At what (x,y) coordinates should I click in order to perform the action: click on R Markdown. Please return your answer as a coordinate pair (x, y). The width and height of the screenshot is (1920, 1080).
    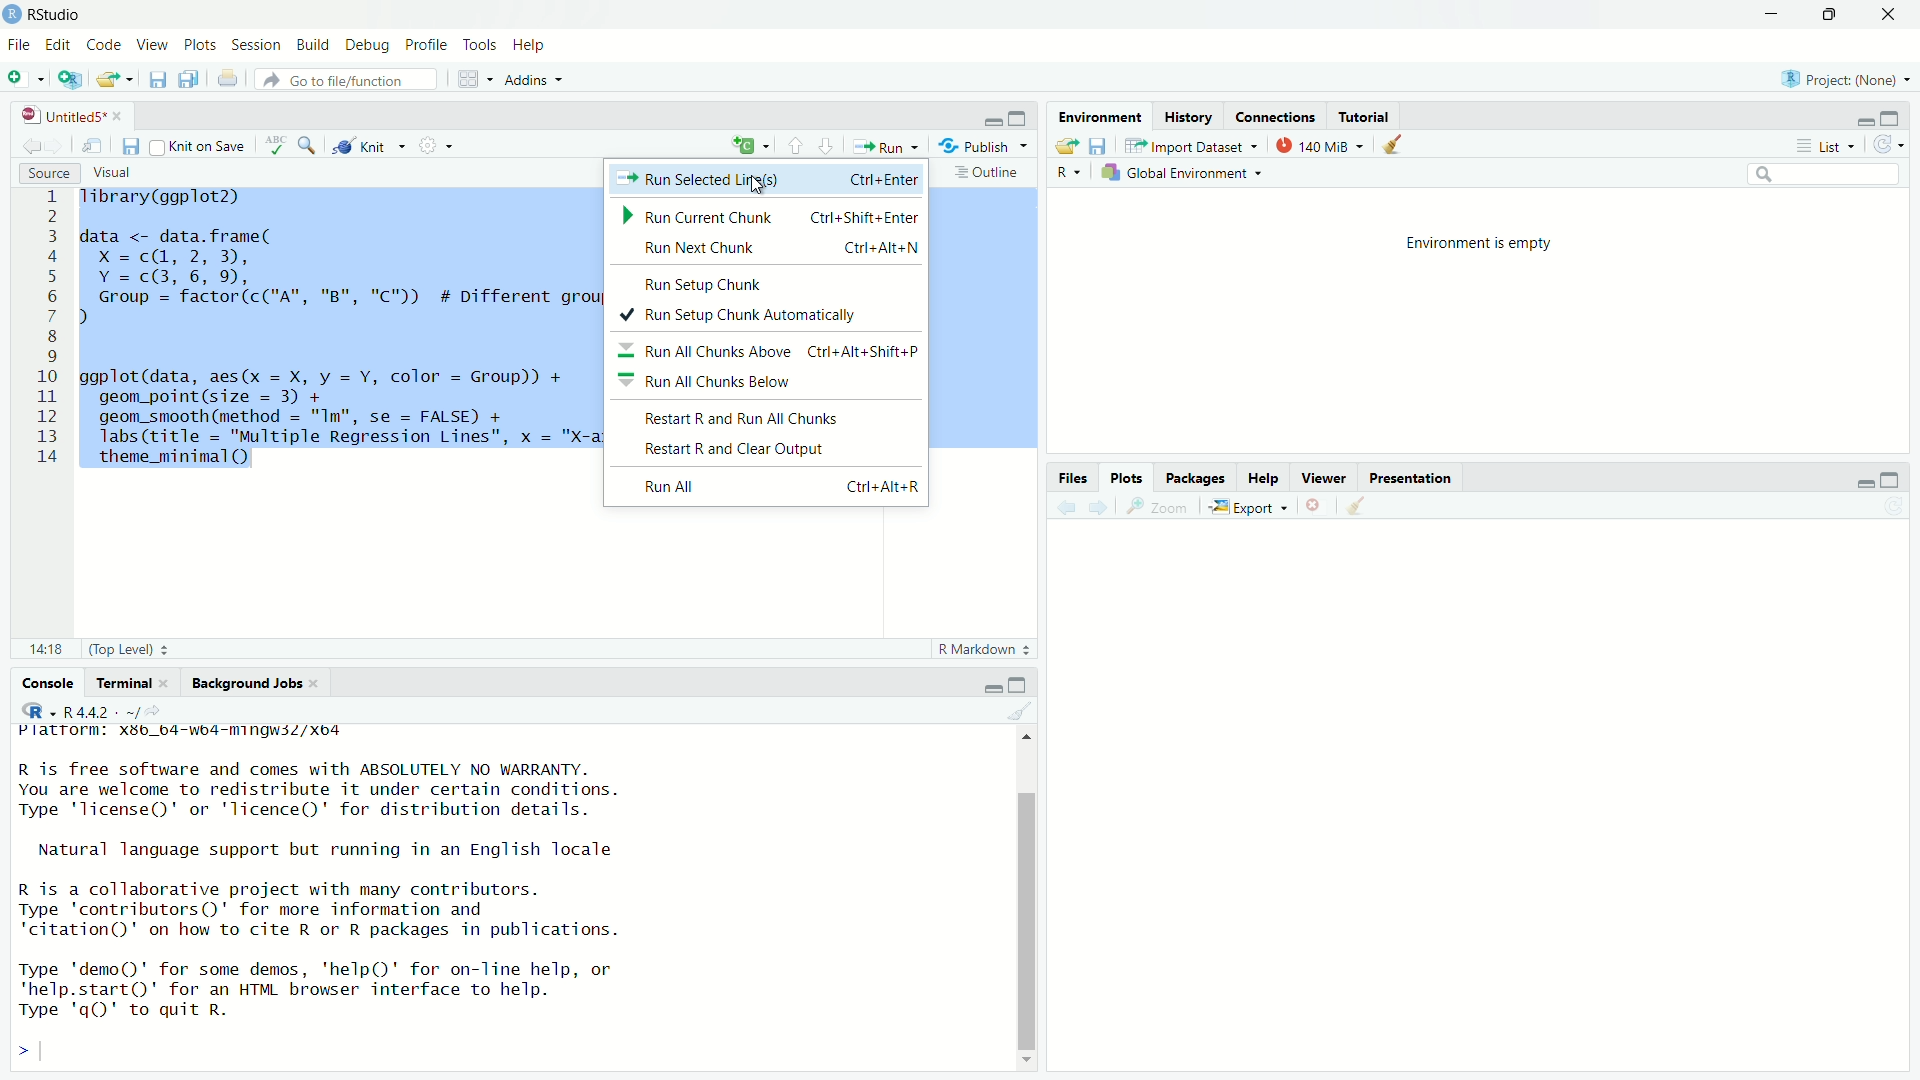
    Looking at the image, I should click on (981, 650).